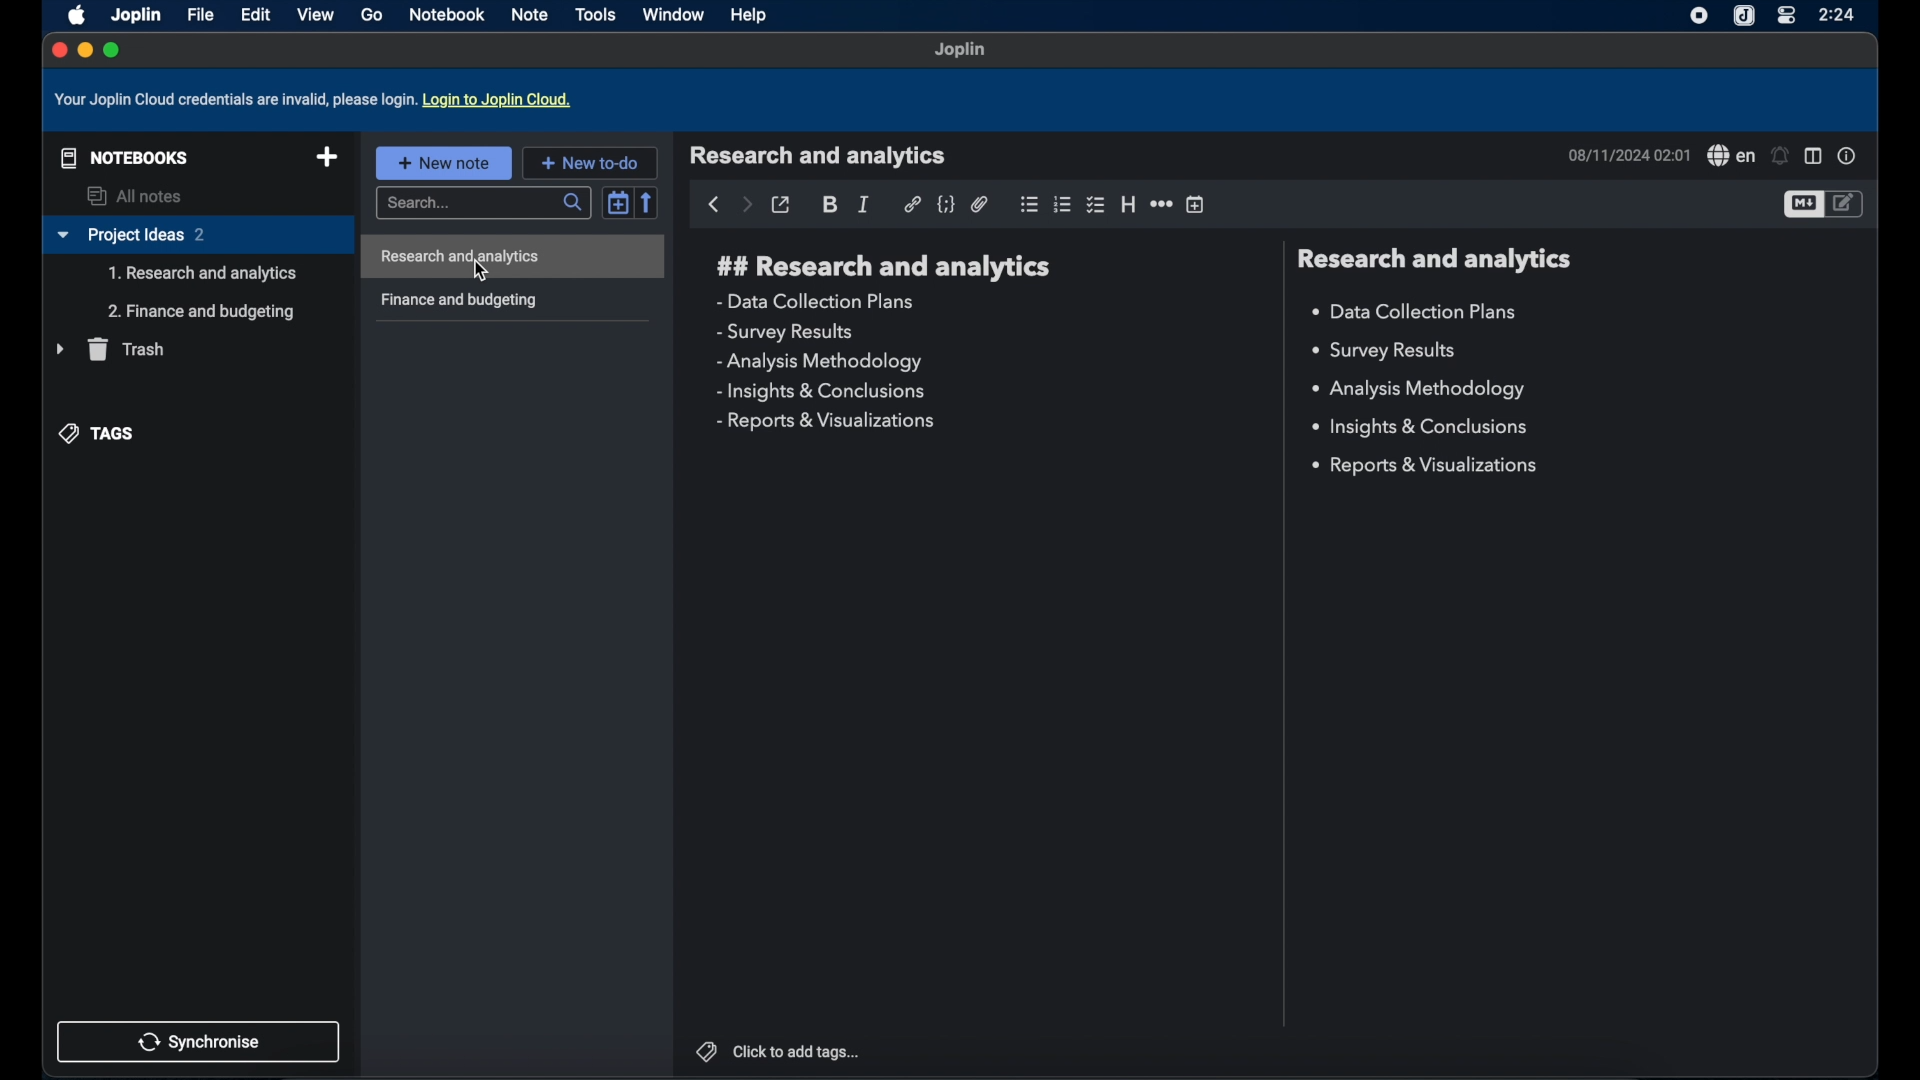  Describe the element at coordinates (449, 15) in the screenshot. I see `notebook` at that location.